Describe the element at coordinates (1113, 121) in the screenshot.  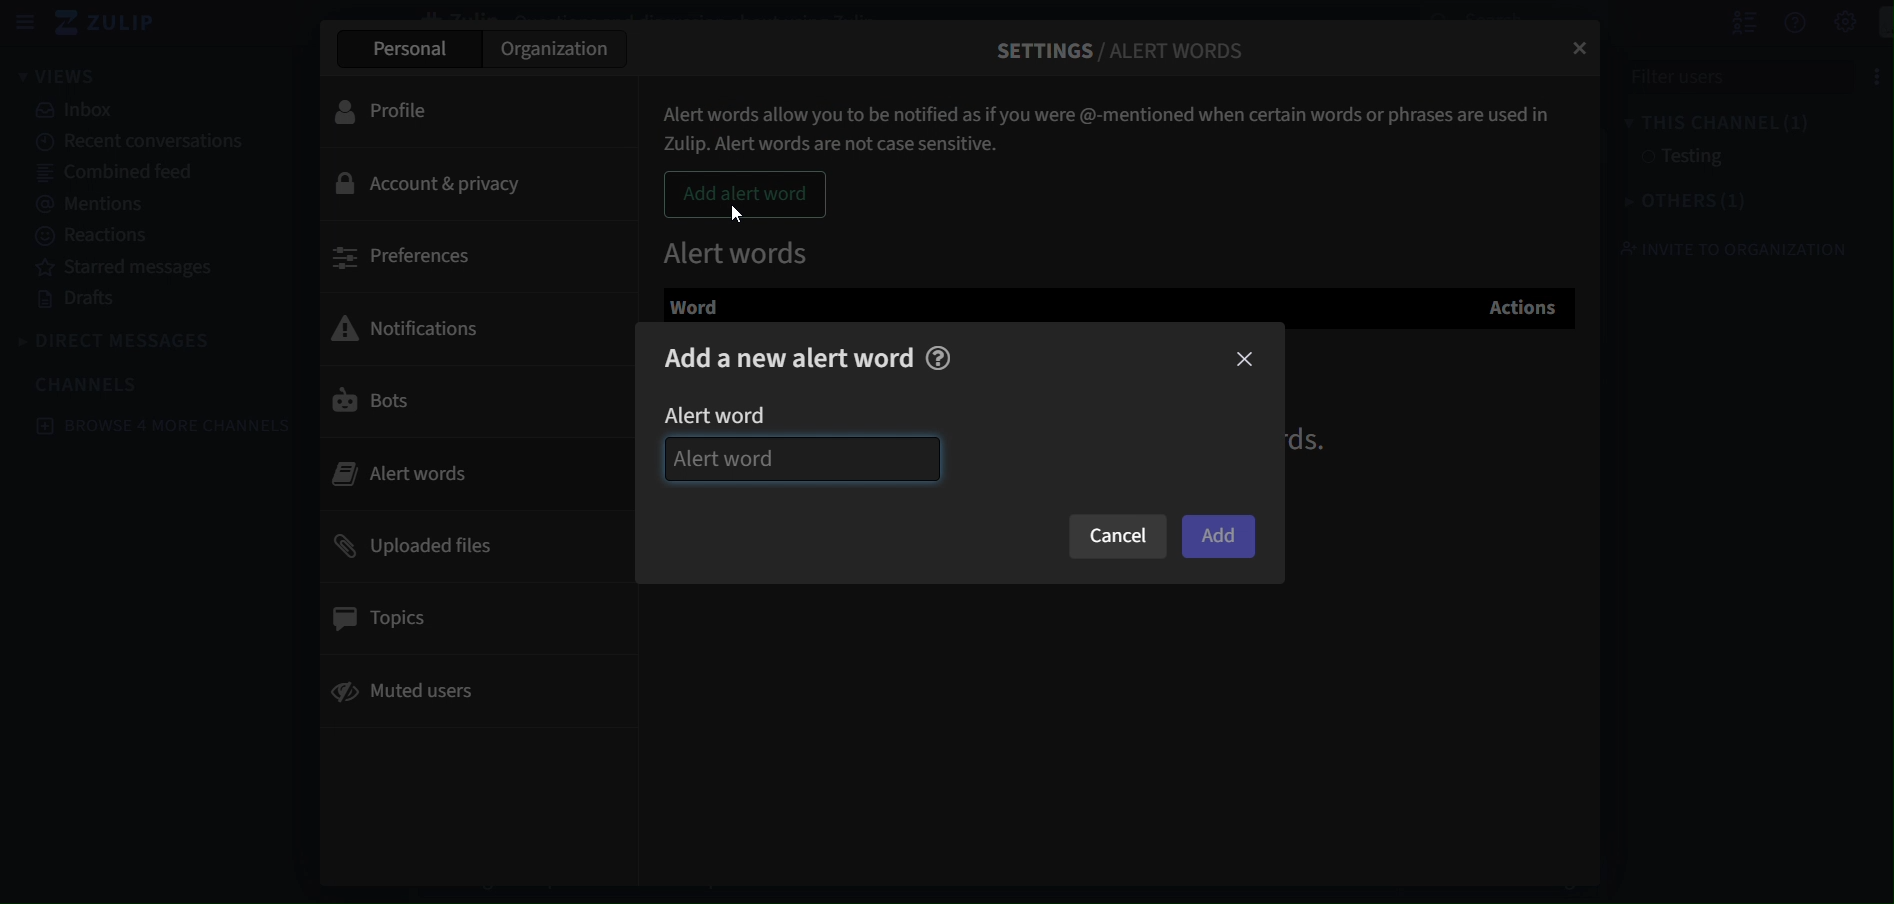
I see `Alert words allow you to be notified as if you were @-mentioned when certain words or phrases are used in Zulip.` at that location.